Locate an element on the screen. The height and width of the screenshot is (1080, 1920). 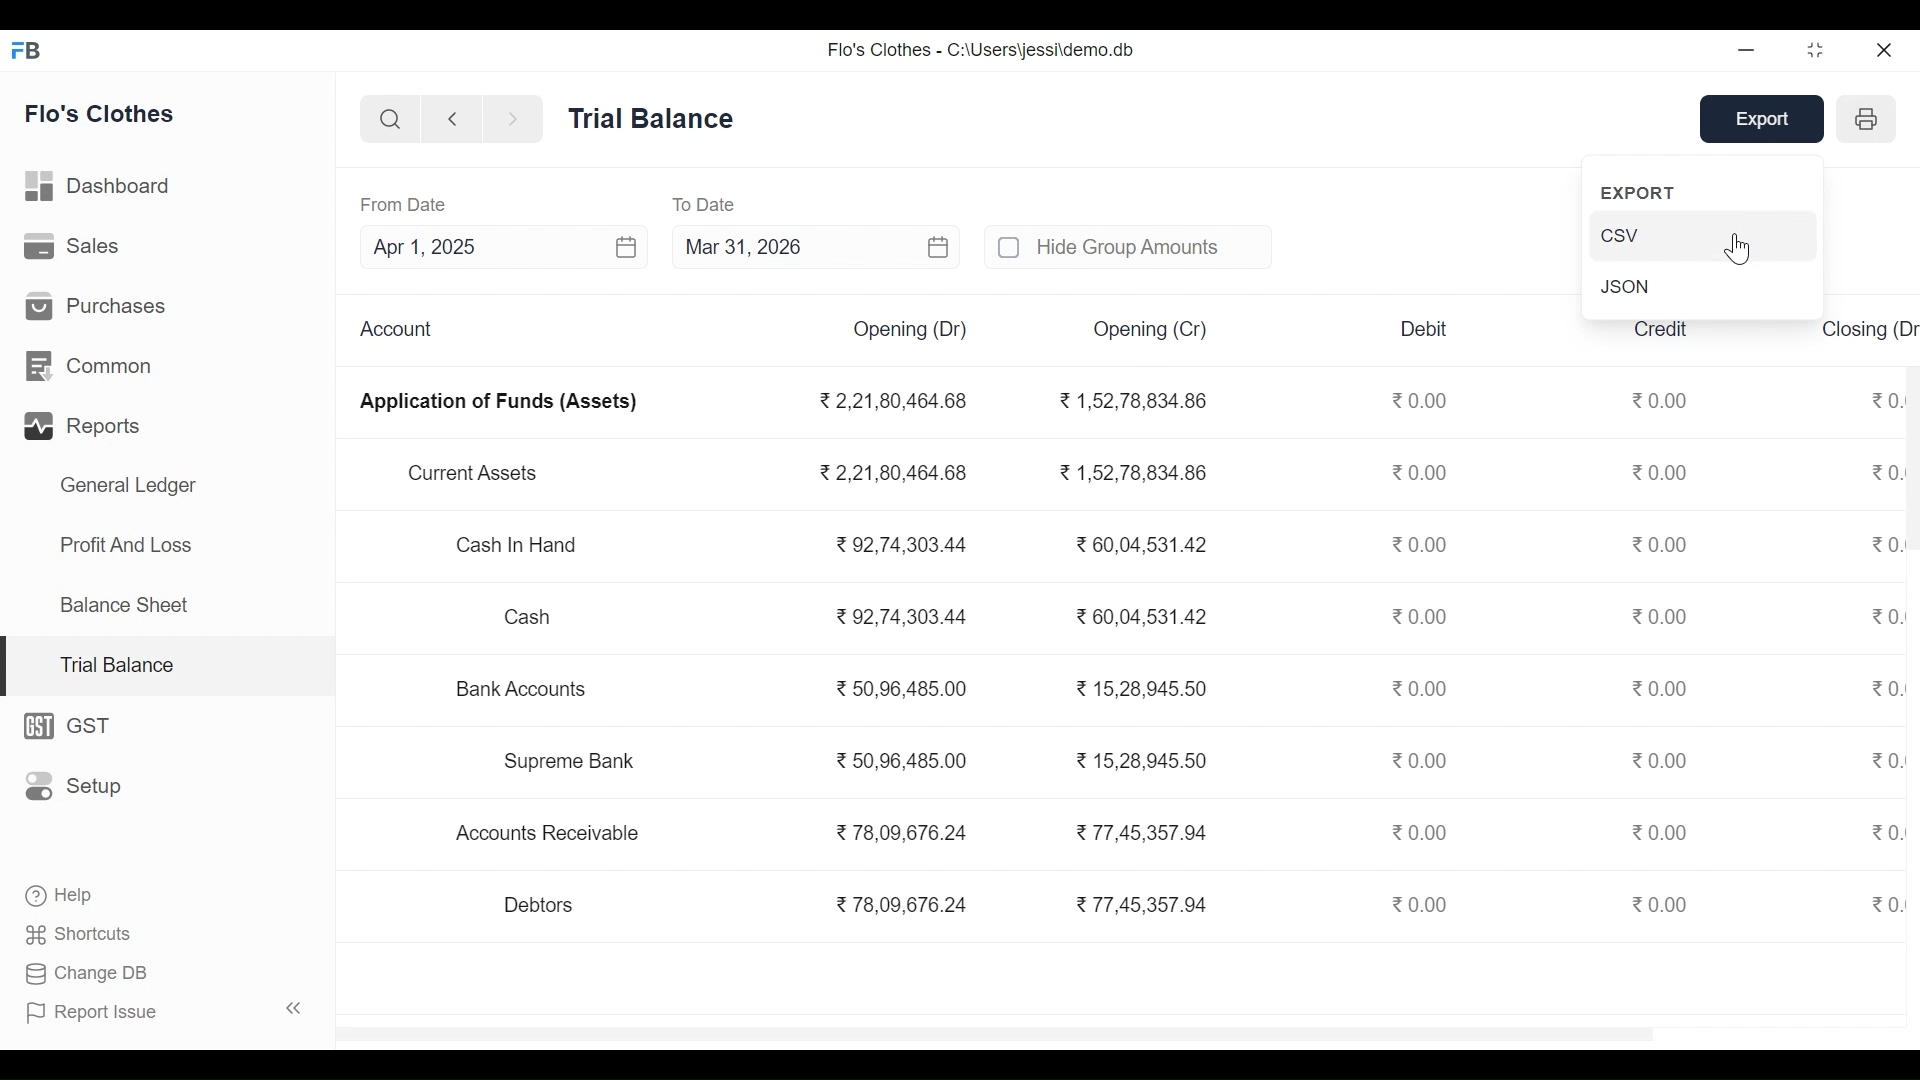
Dashboard is located at coordinates (100, 186).